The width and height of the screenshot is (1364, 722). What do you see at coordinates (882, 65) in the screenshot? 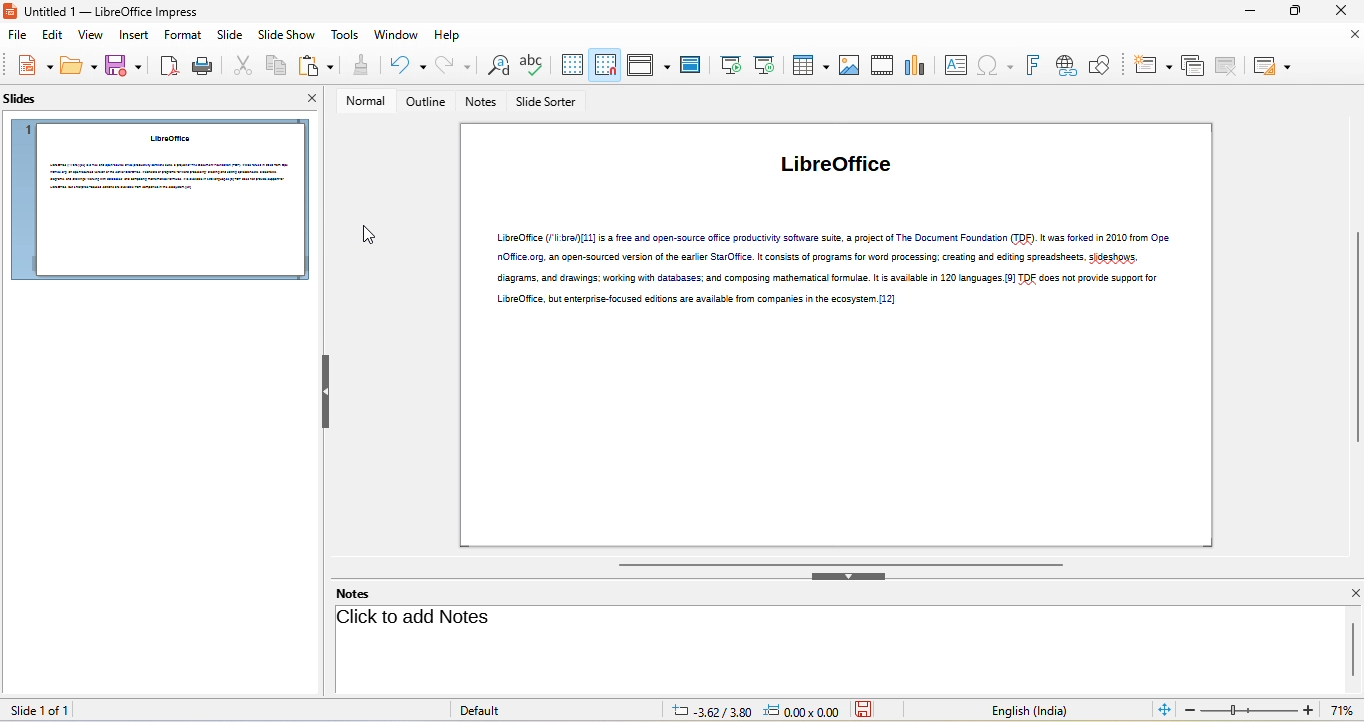
I see `audio/video` at bounding box center [882, 65].